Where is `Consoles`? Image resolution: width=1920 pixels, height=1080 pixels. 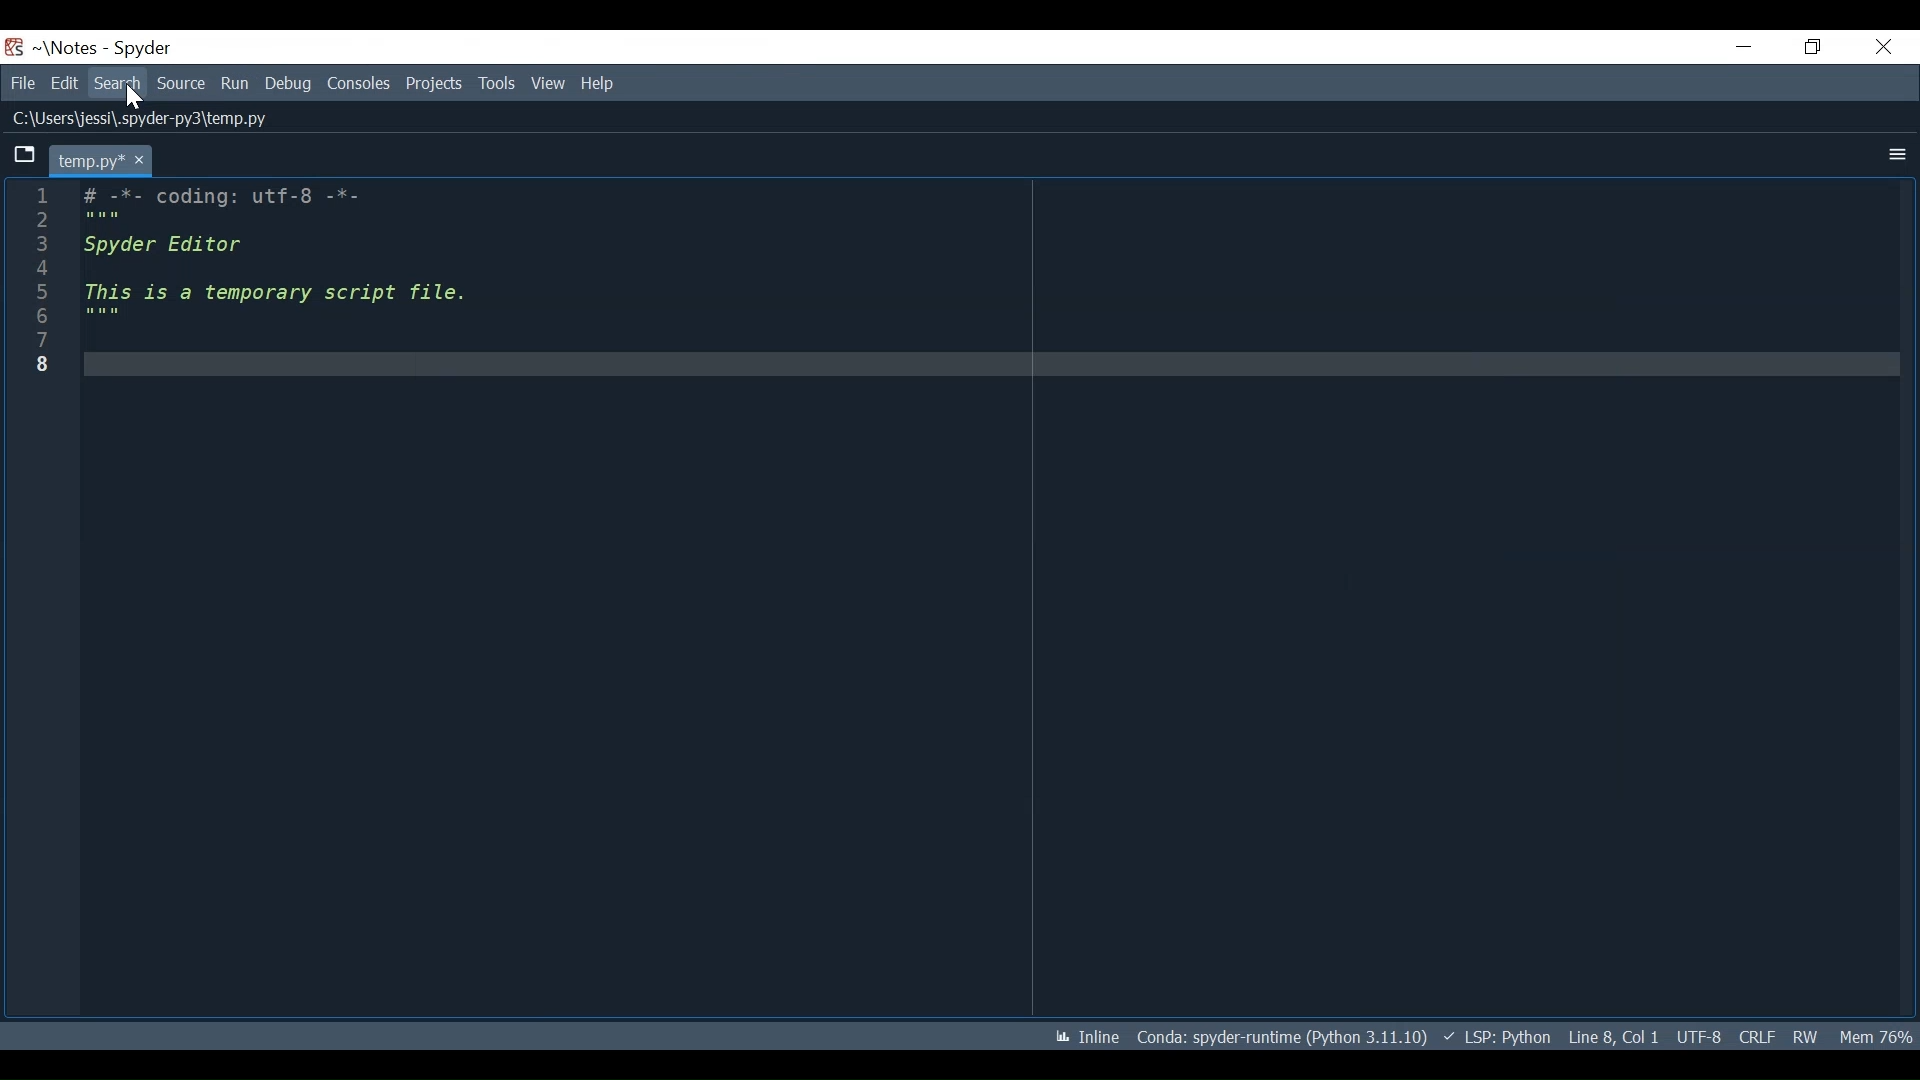
Consoles is located at coordinates (358, 84).